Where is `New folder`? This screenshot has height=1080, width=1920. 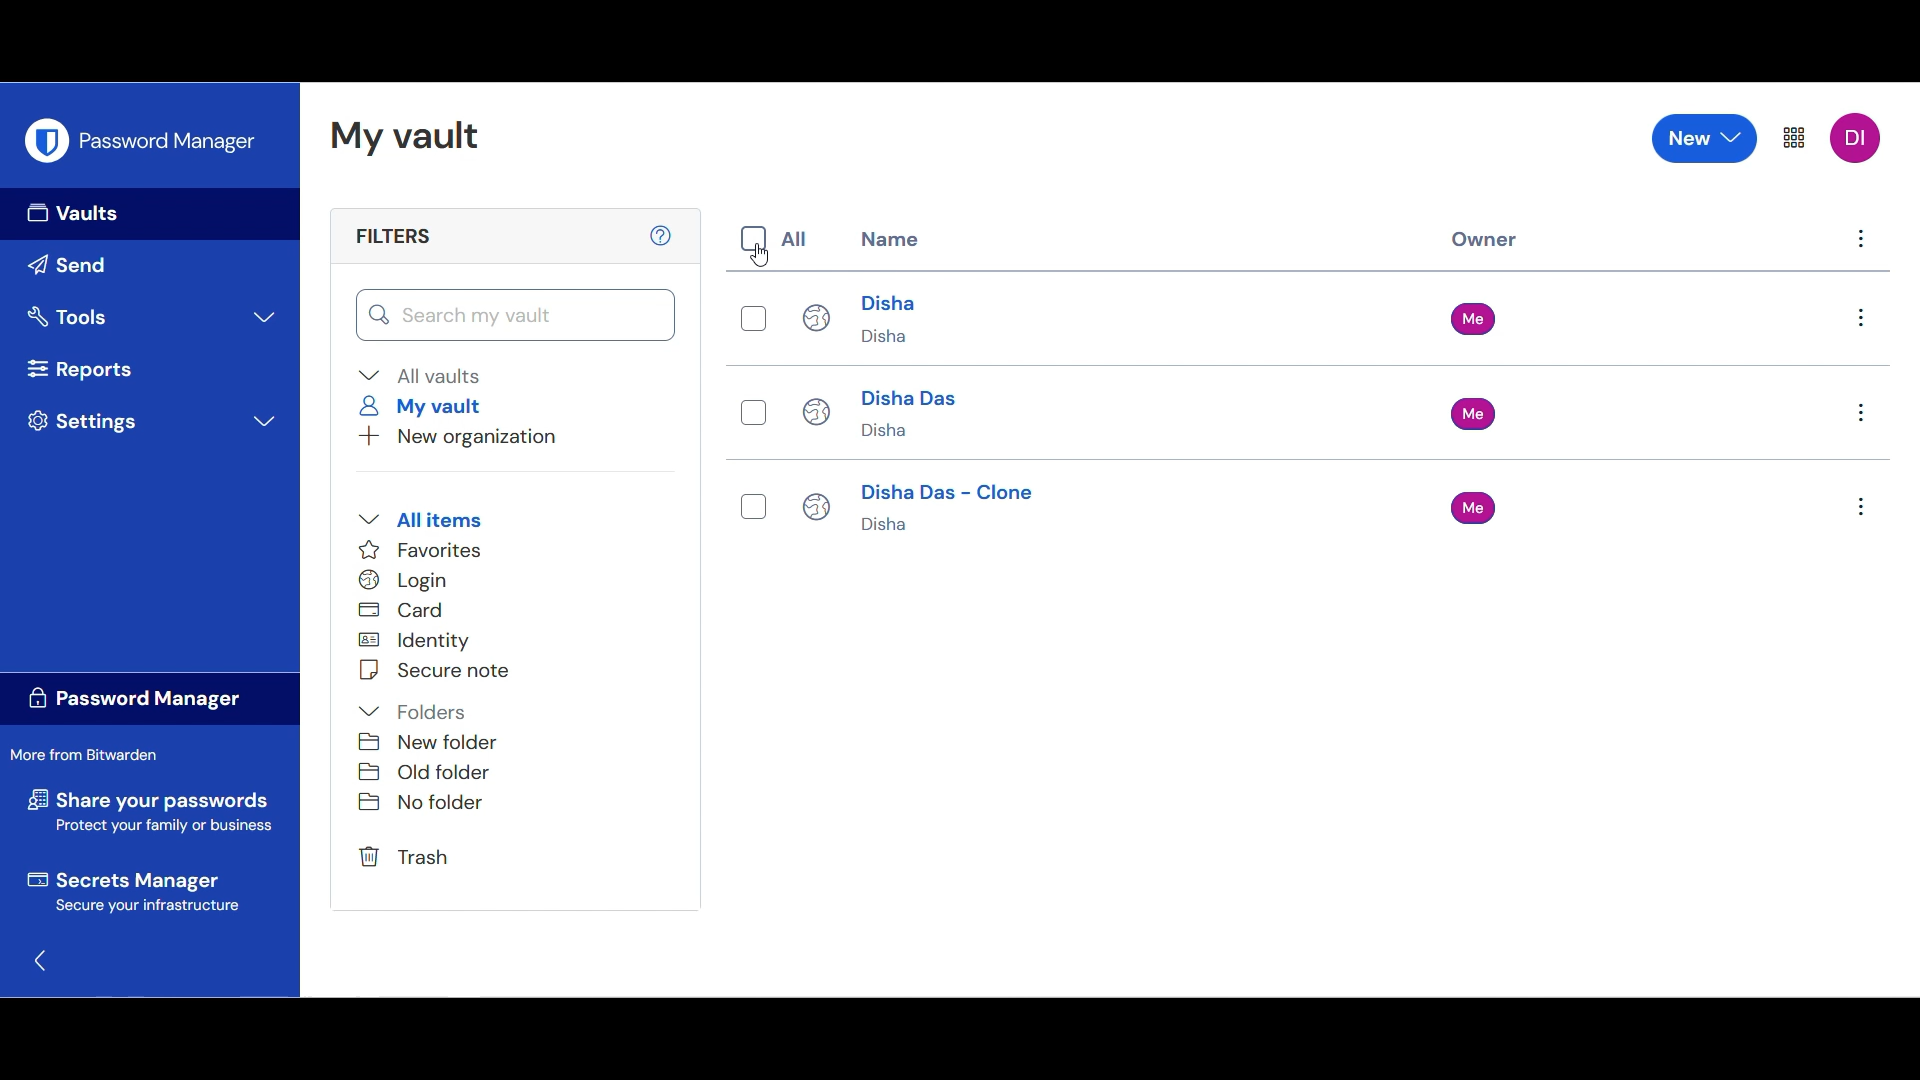 New folder is located at coordinates (428, 742).